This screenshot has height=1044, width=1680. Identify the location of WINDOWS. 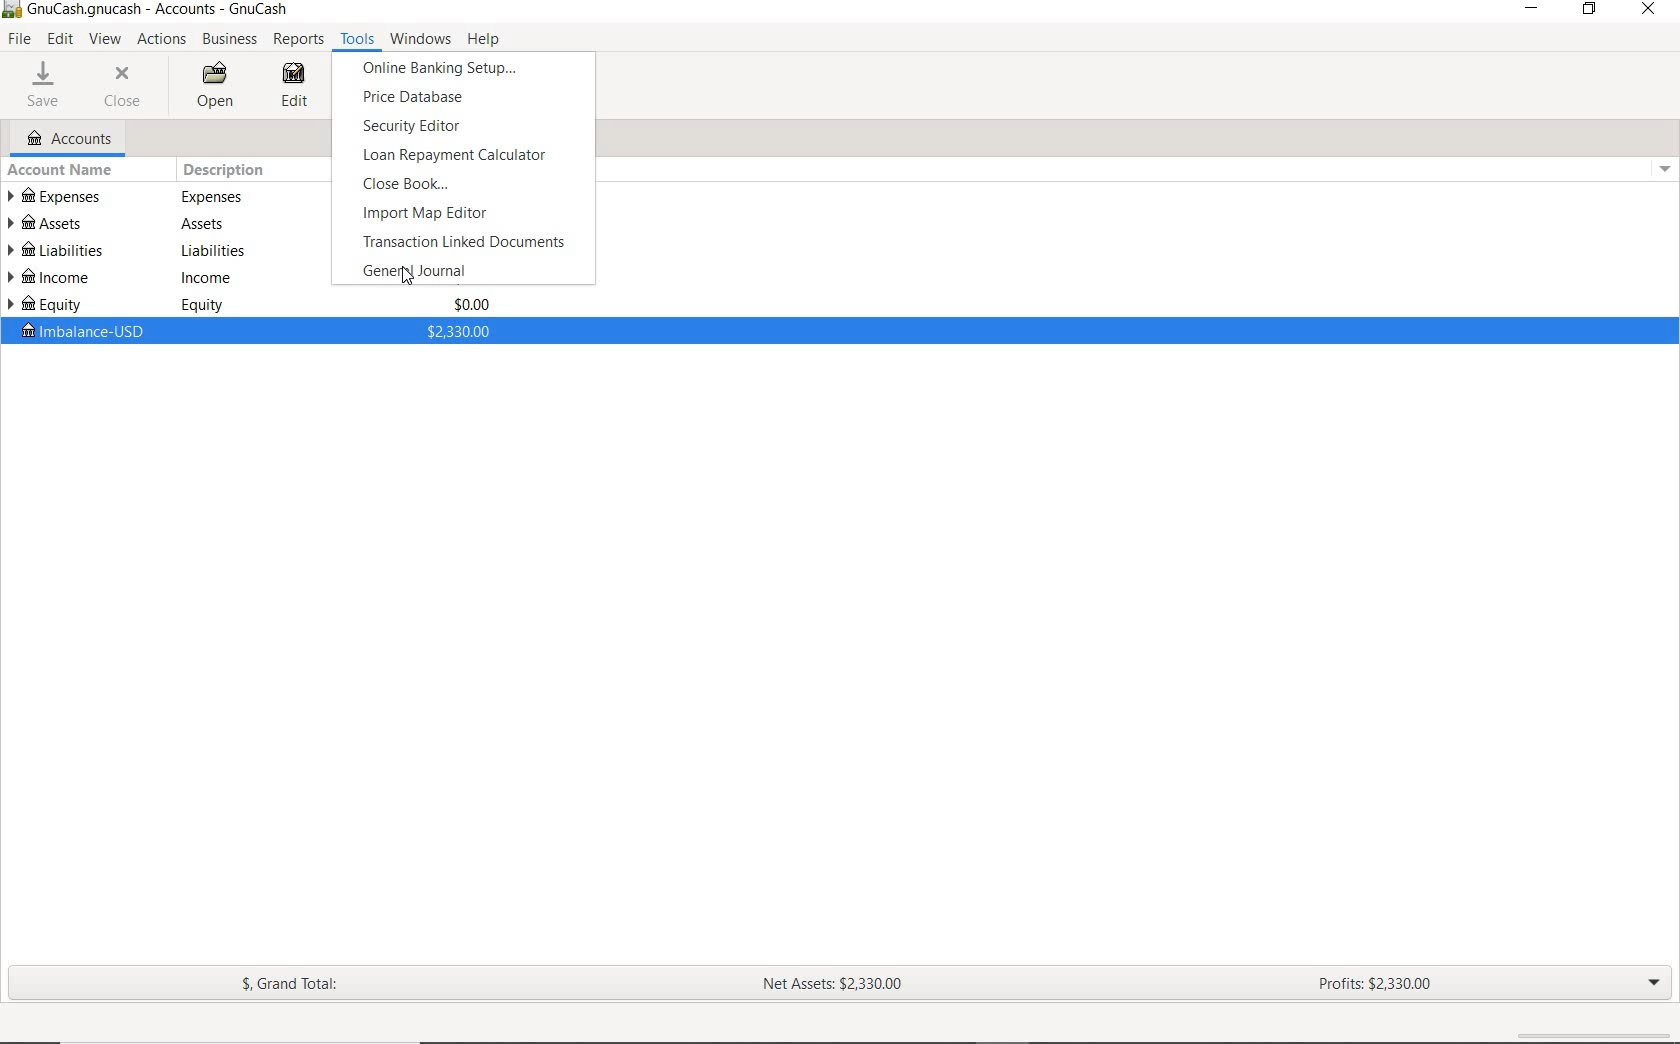
(421, 40).